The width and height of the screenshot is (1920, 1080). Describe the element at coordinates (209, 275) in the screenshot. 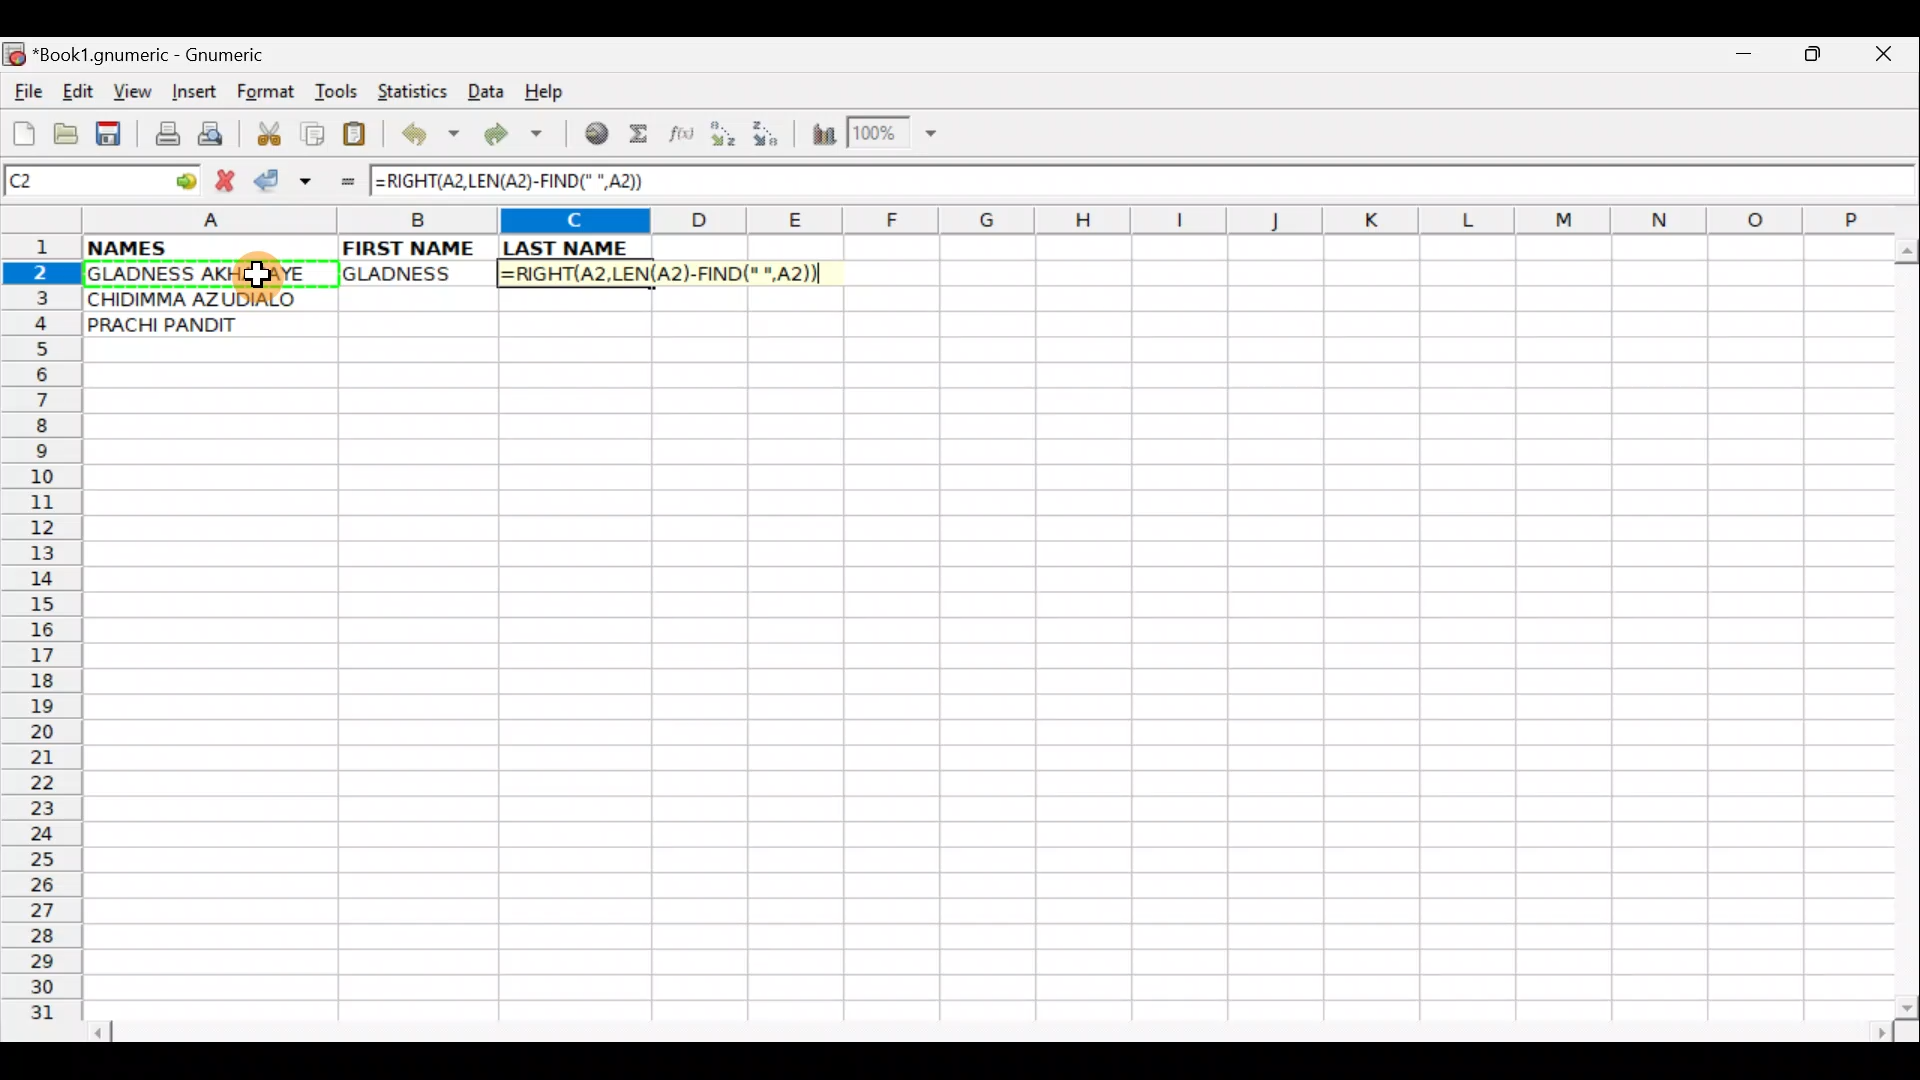

I see `GLADNESS AKHARAYE` at that location.